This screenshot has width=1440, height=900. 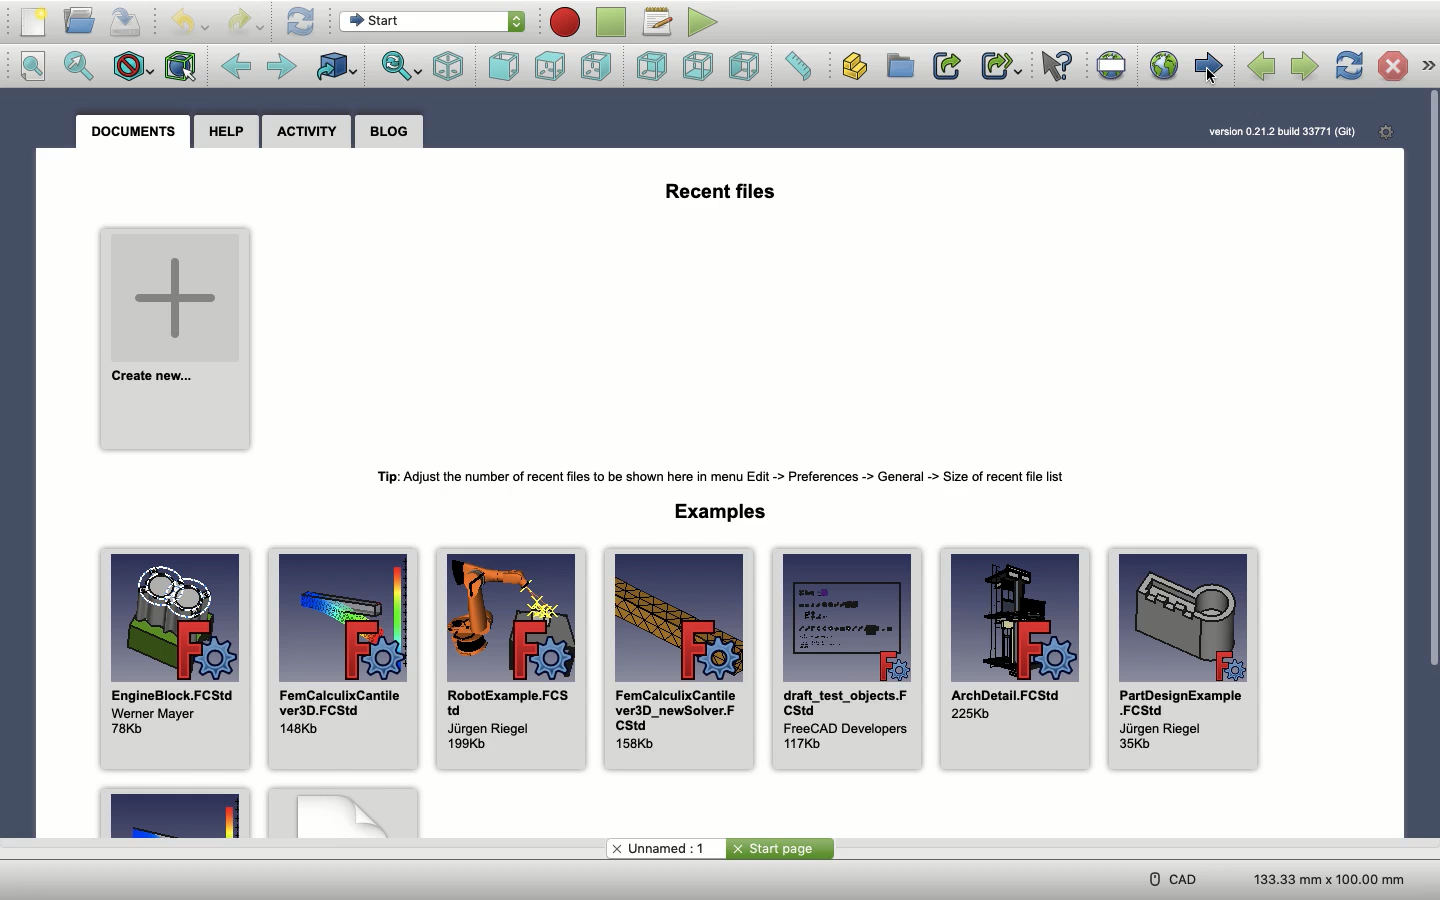 I want to click on Make sub-link, so click(x=1003, y=66).